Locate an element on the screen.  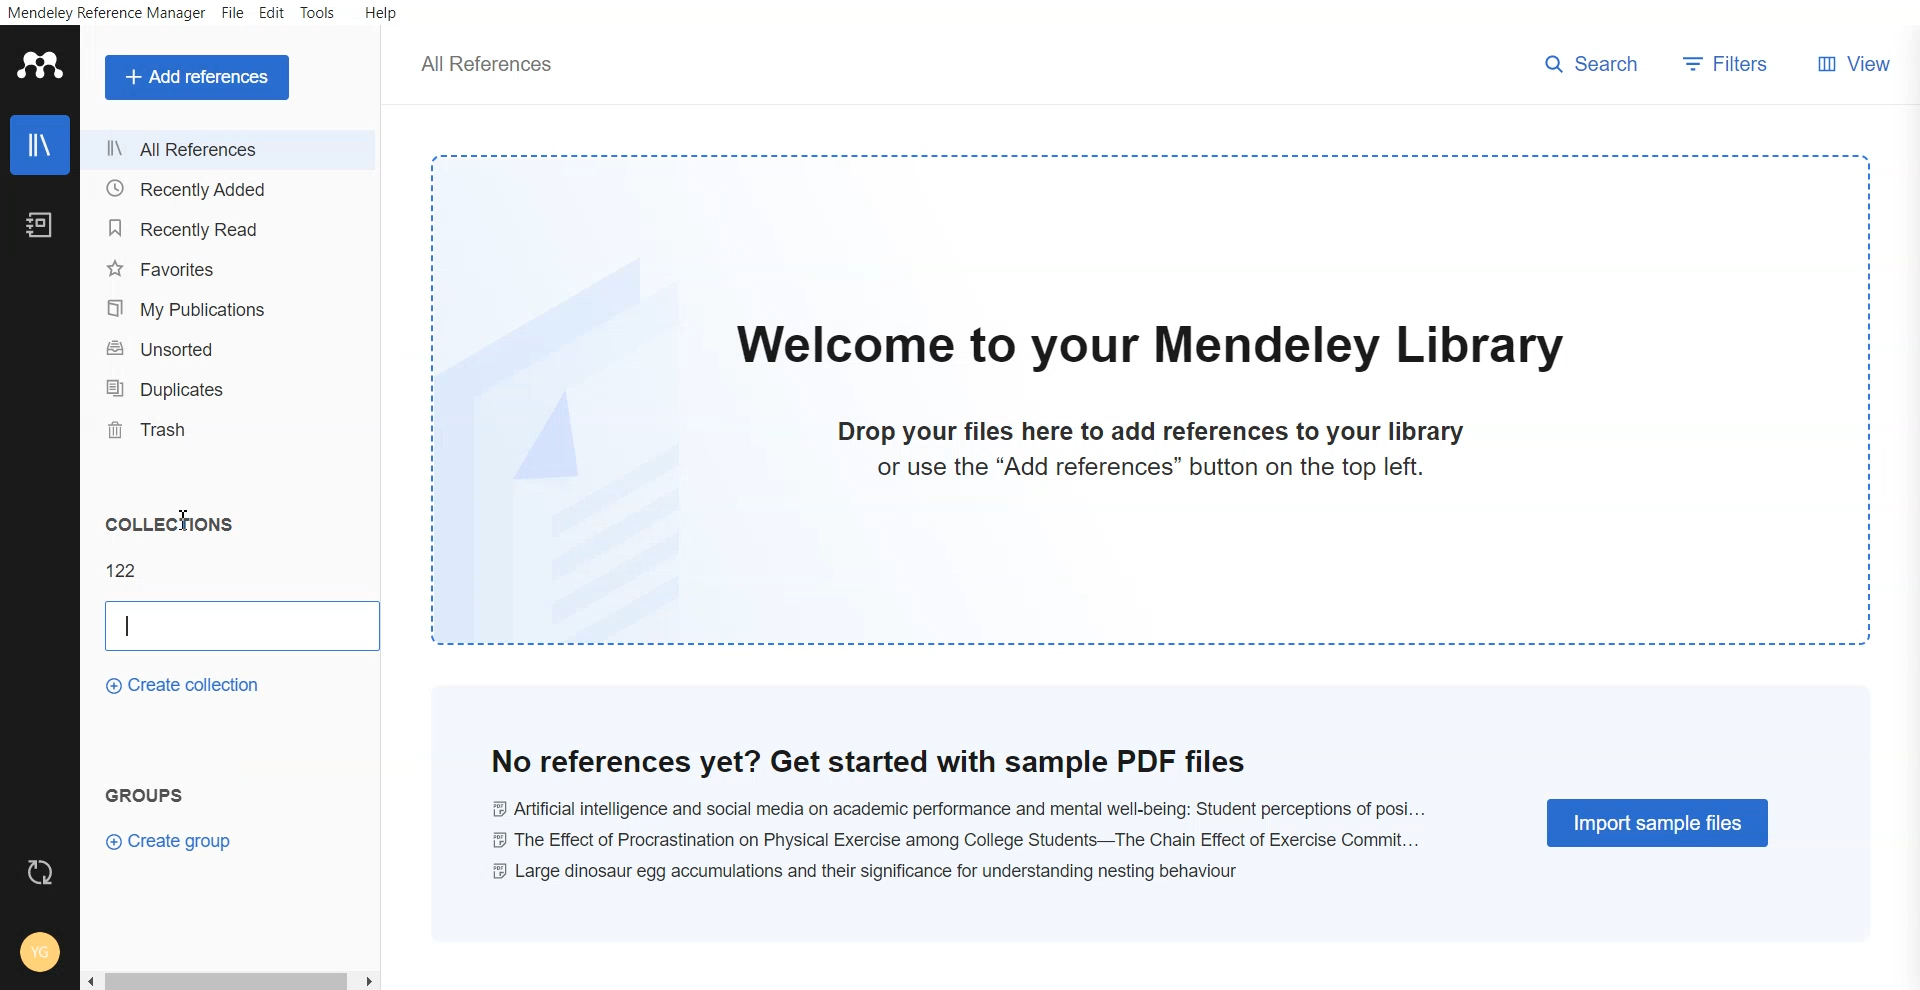
Add a references is located at coordinates (200, 78).